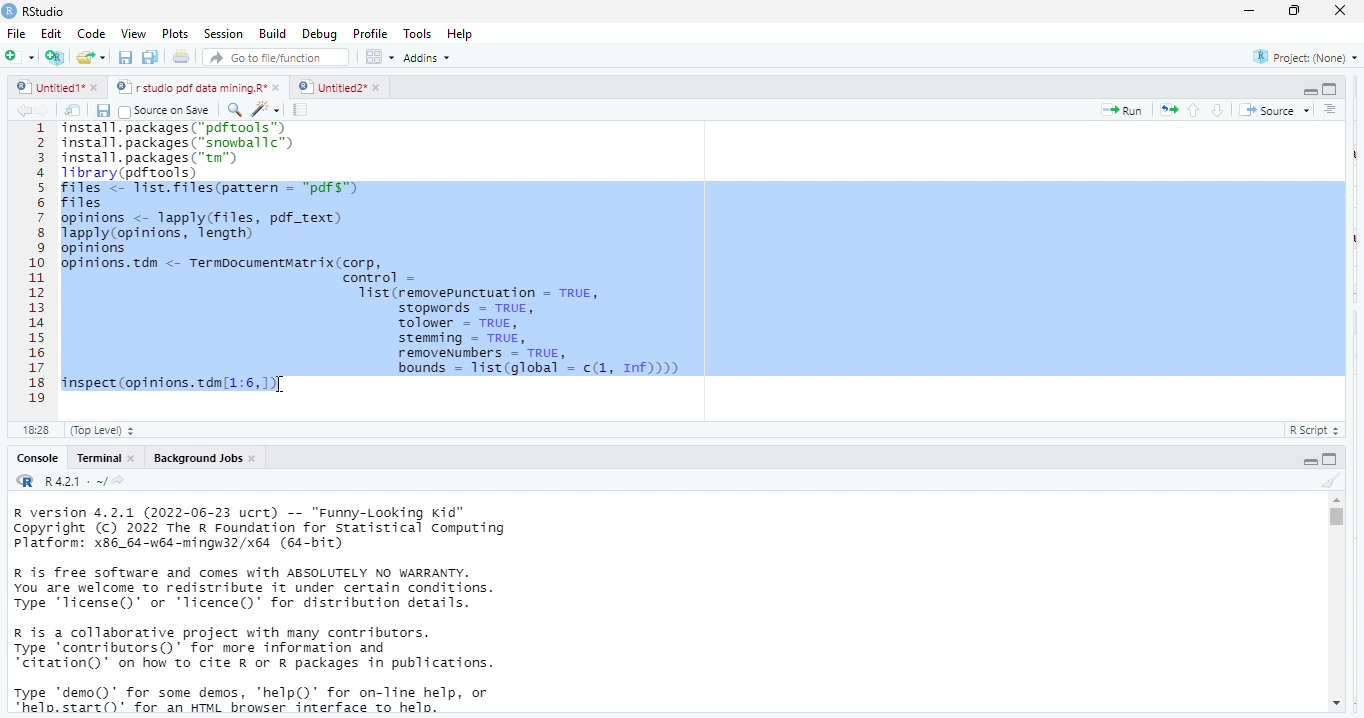 Image resolution: width=1364 pixels, height=718 pixels. What do you see at coordinates (45, 11) in the screenshot?
I see `rs studio` at bounding box center [45, 11].